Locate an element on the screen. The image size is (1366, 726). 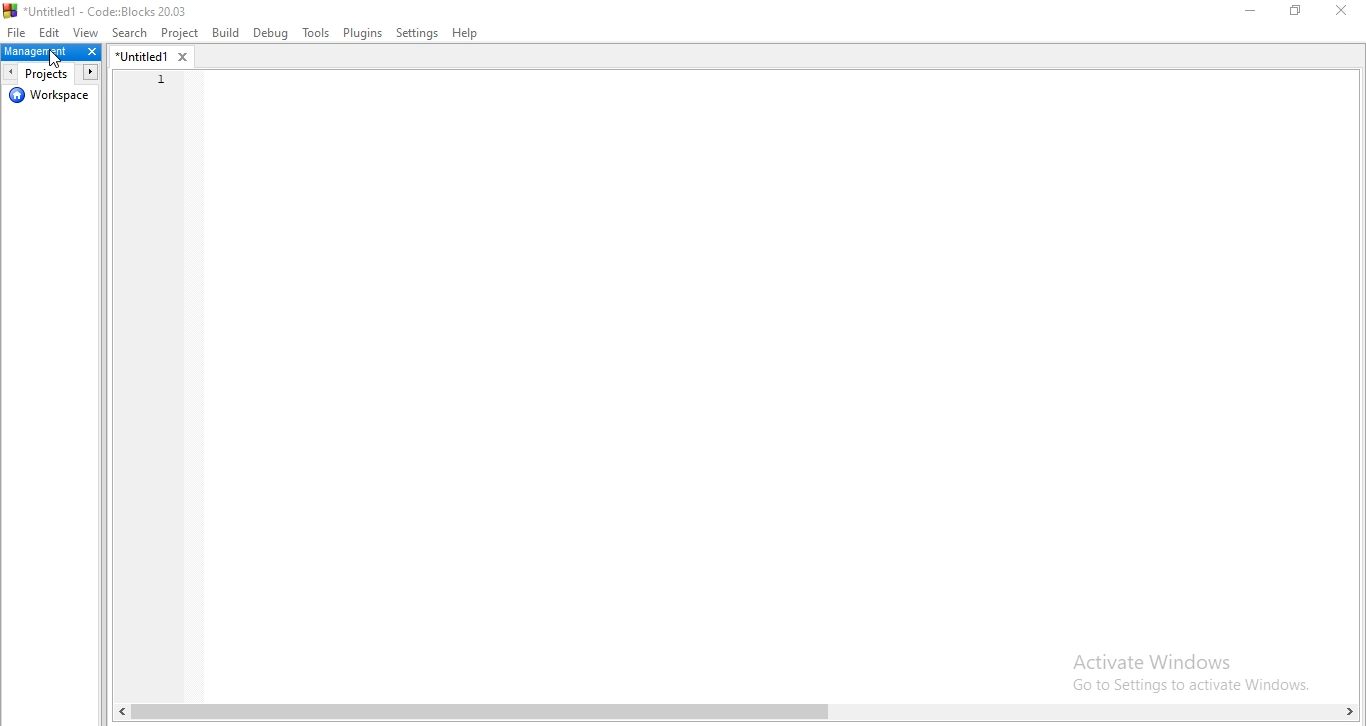
Project  is located at coordinates (181, 34).